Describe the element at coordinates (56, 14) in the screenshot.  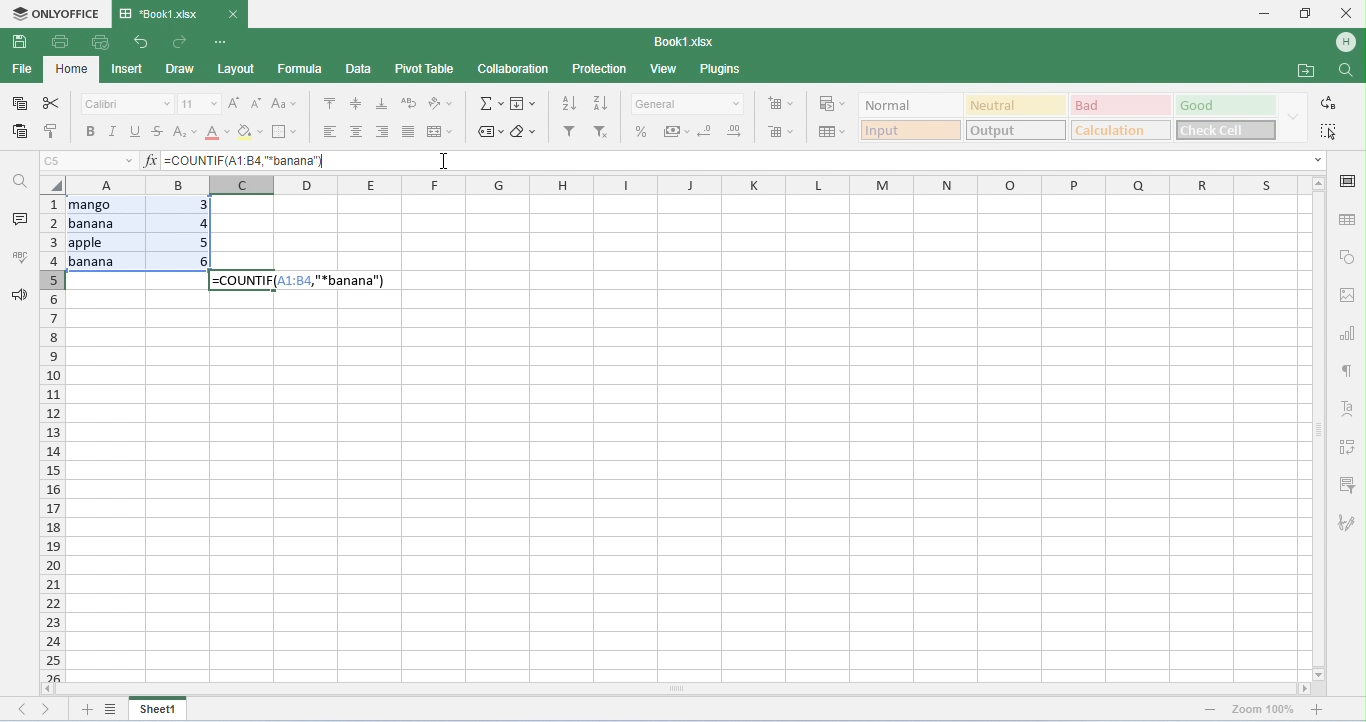
I see `onlyoffice` at that location.